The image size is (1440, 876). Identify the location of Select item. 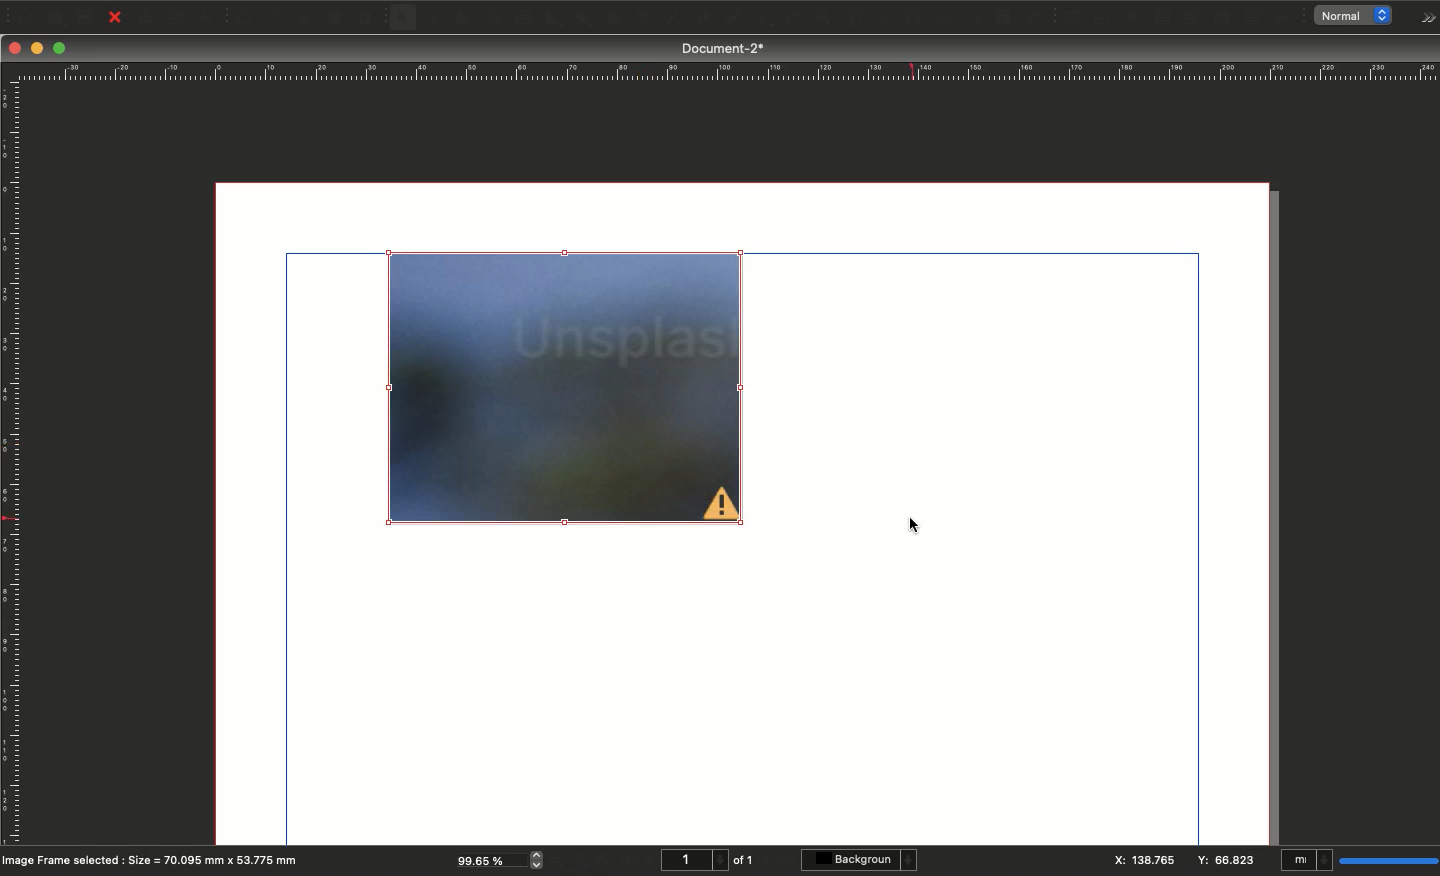
(404, 19).